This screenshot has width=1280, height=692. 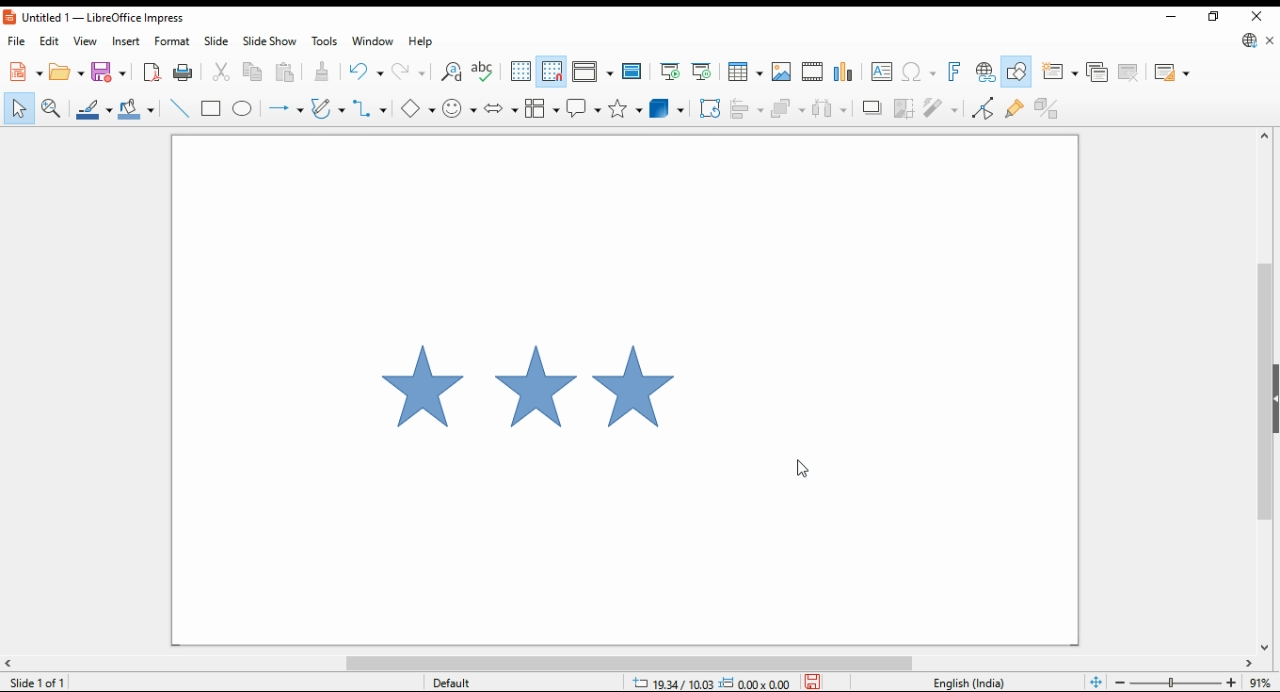 What do you see at coordinates (552, 73) in the screenshot?
I see `snap to grids` at bounding box center [552, 73].